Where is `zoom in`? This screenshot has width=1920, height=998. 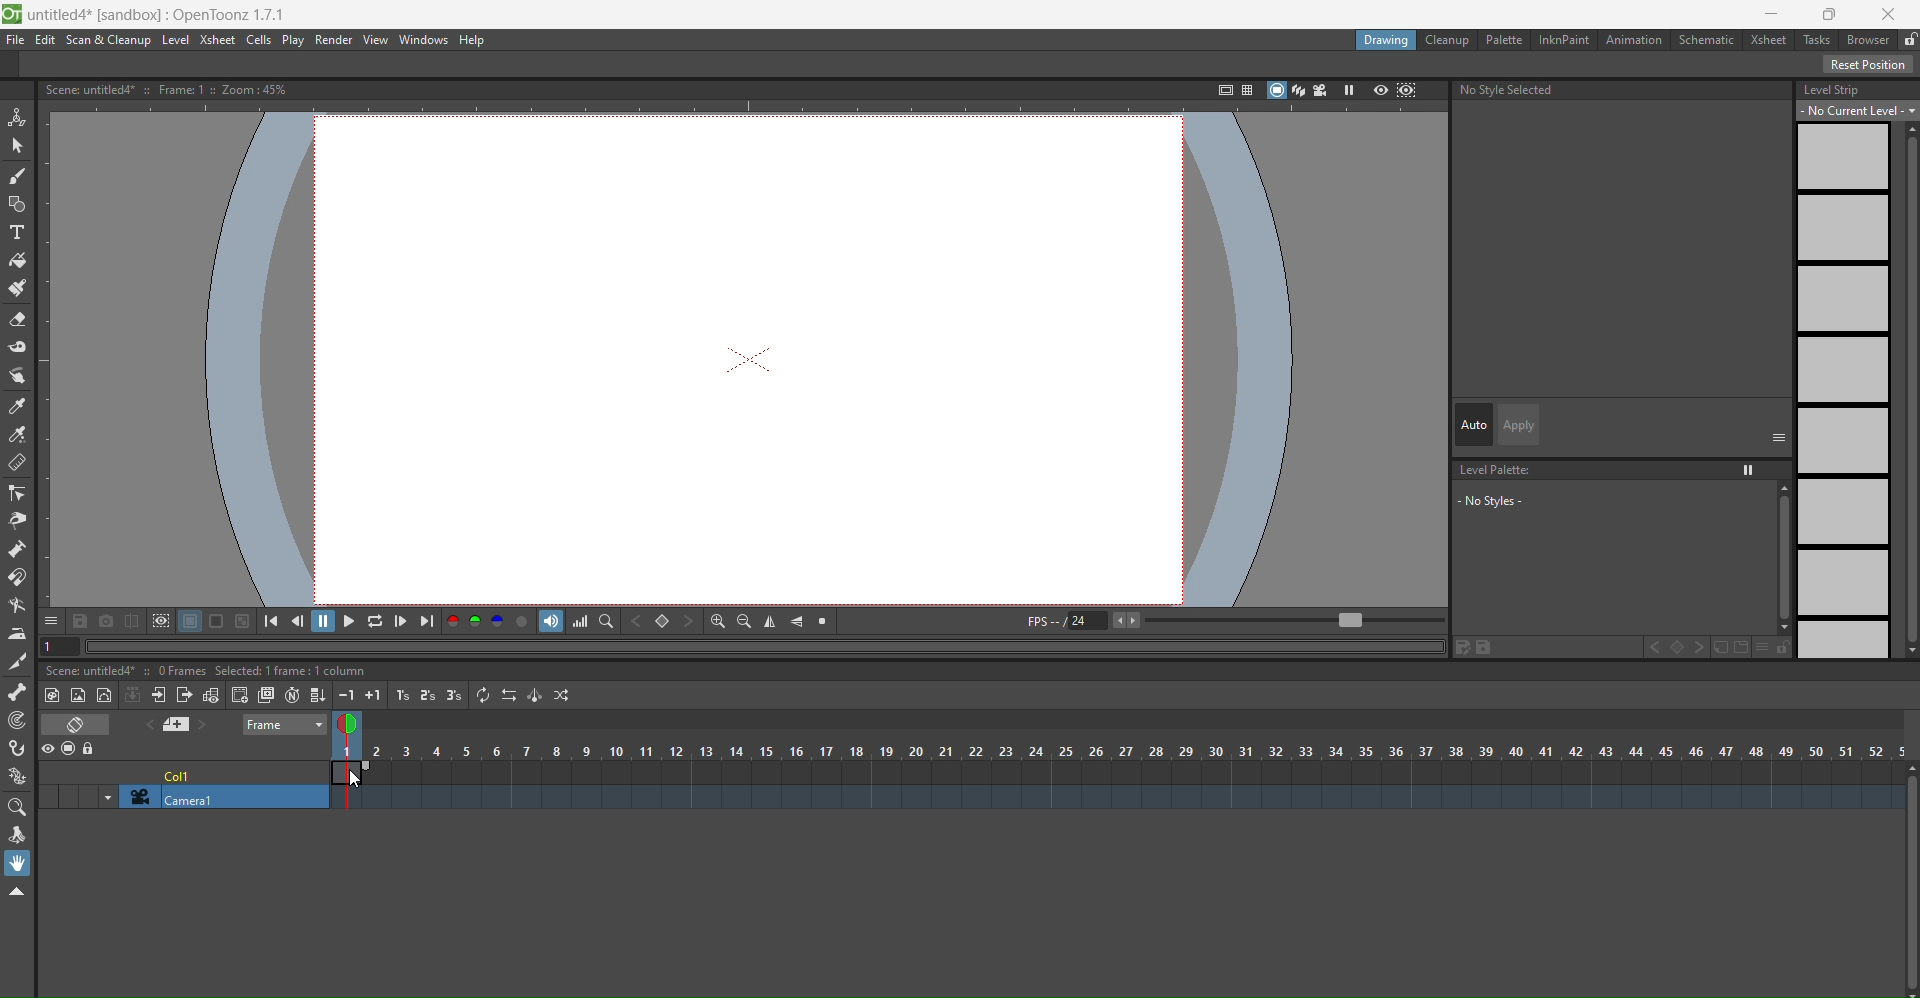 zoom in is located at coordinates (717, 621).